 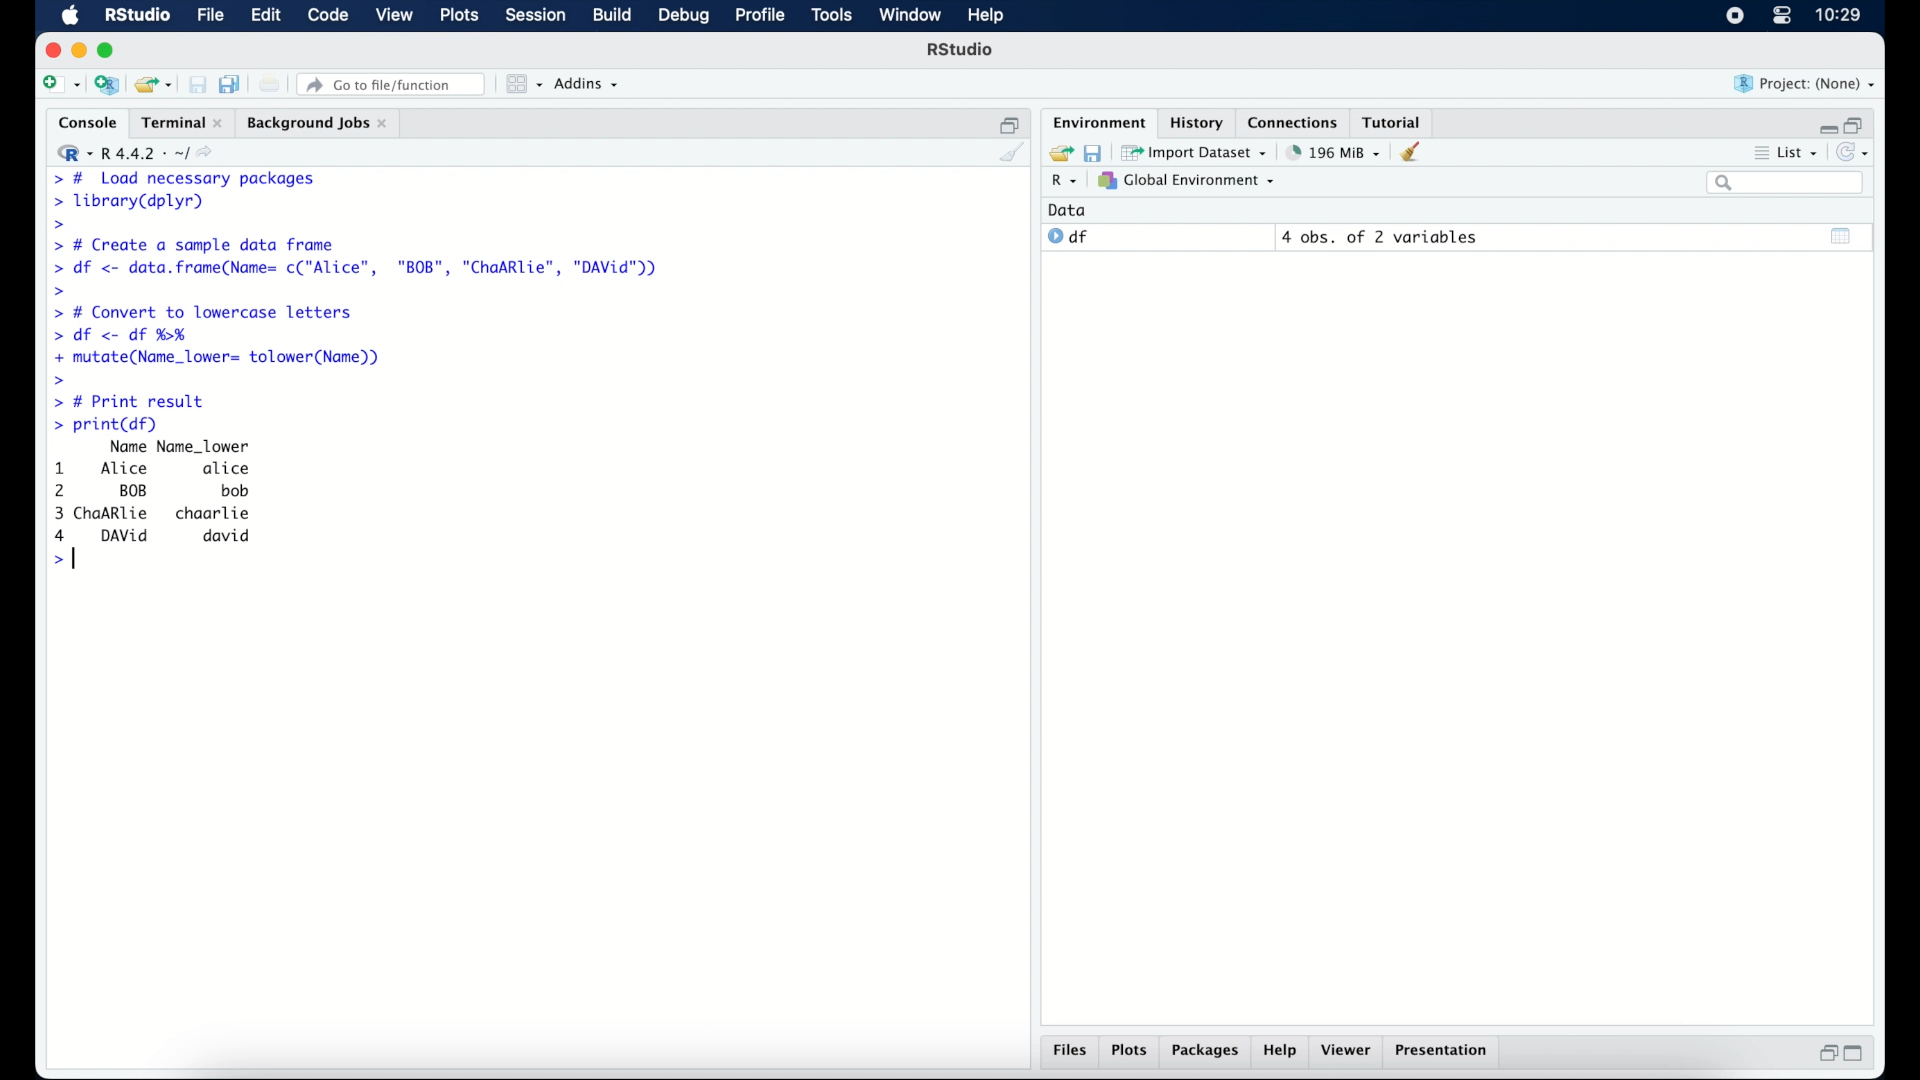 I want to click on connections, so click(x=1295, y=121).